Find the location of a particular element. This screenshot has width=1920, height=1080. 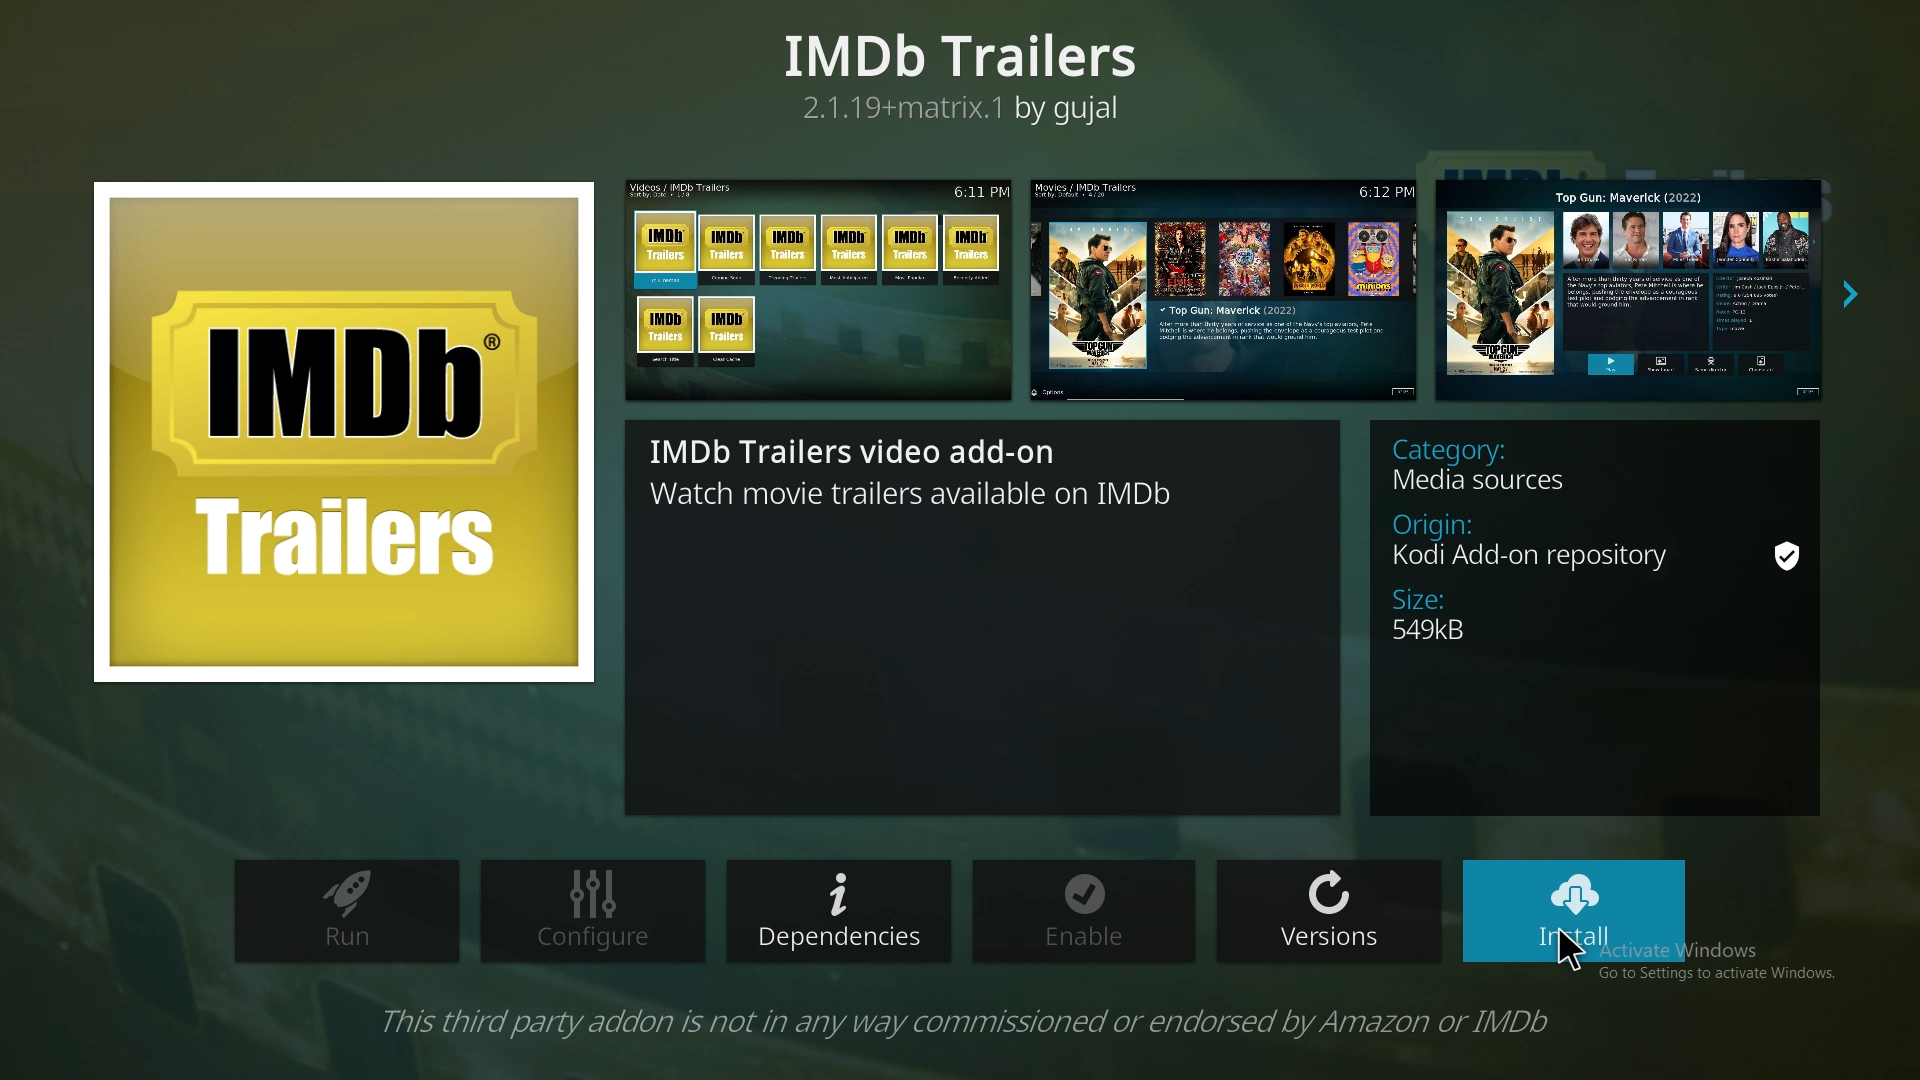

next is located at coordinates (1852, 296).